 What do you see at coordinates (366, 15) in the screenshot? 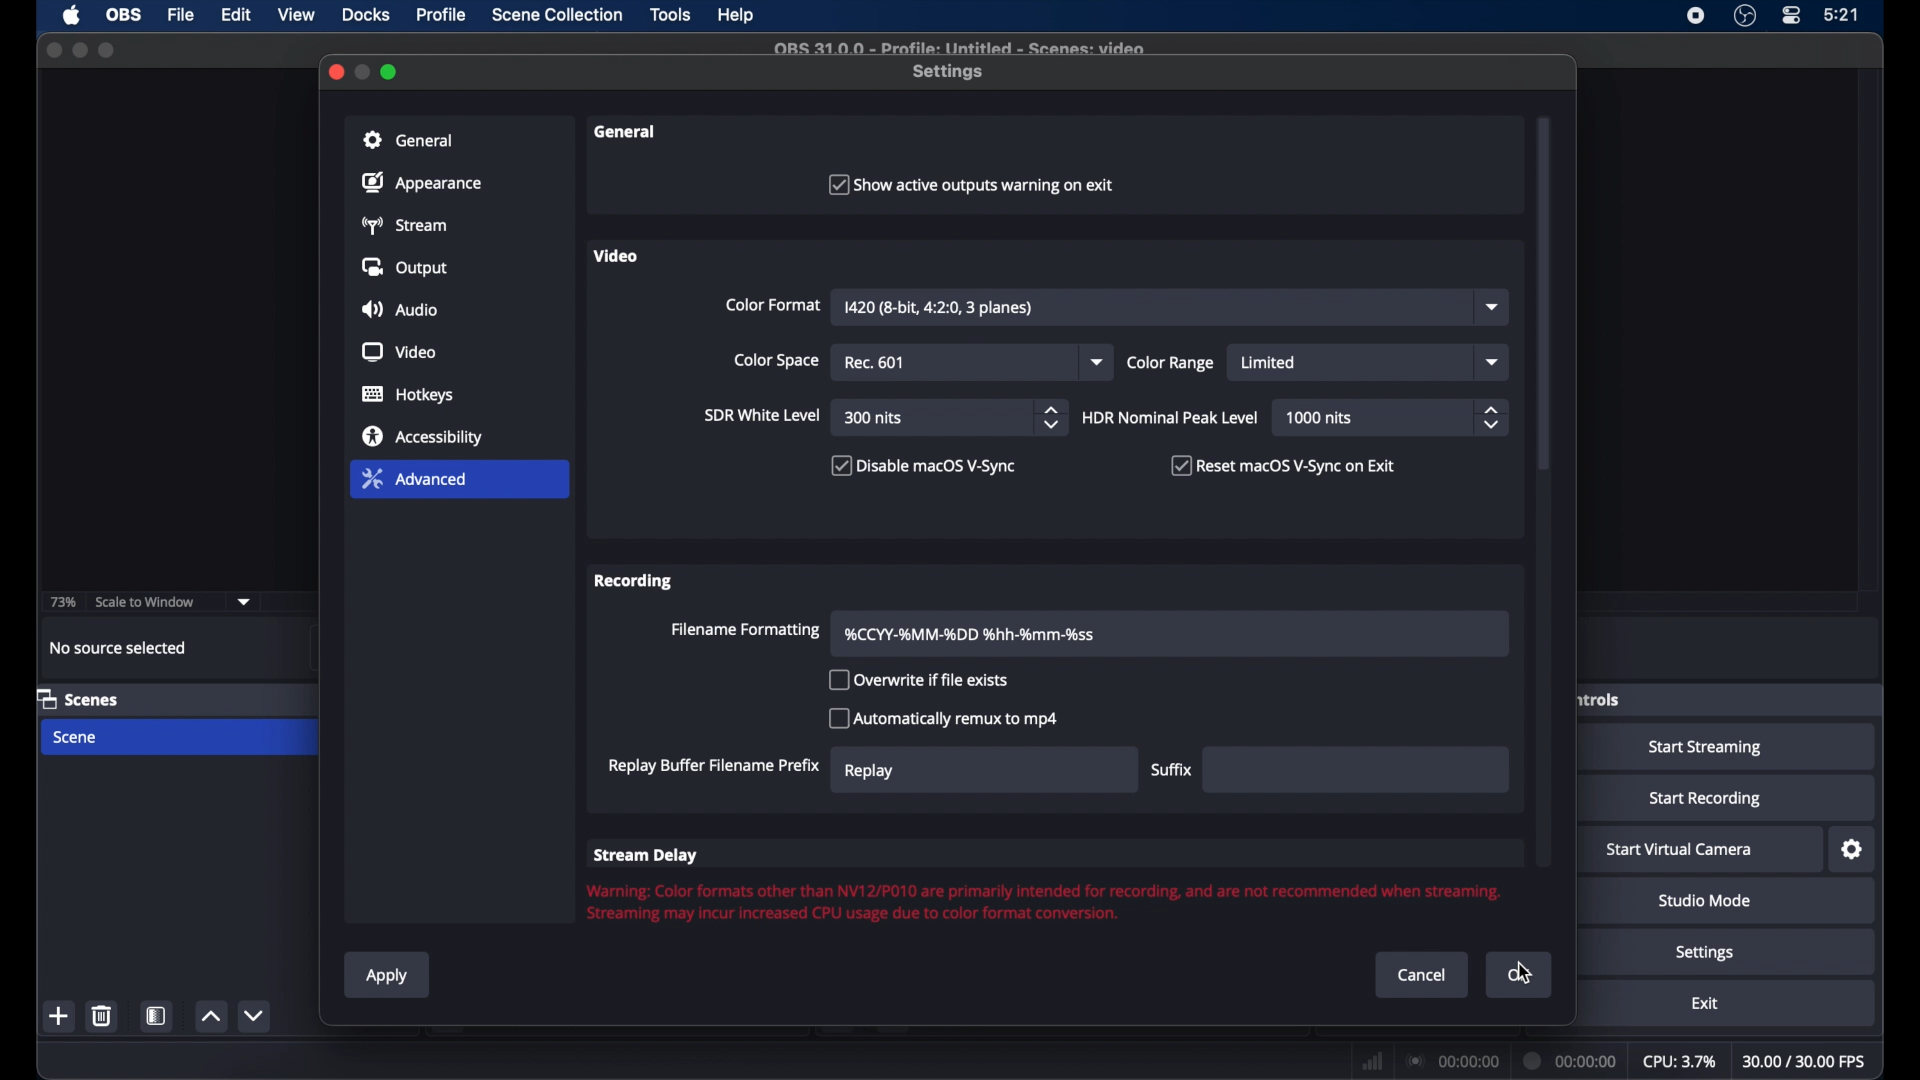
I see `docks` at bounding box center [366, 15].